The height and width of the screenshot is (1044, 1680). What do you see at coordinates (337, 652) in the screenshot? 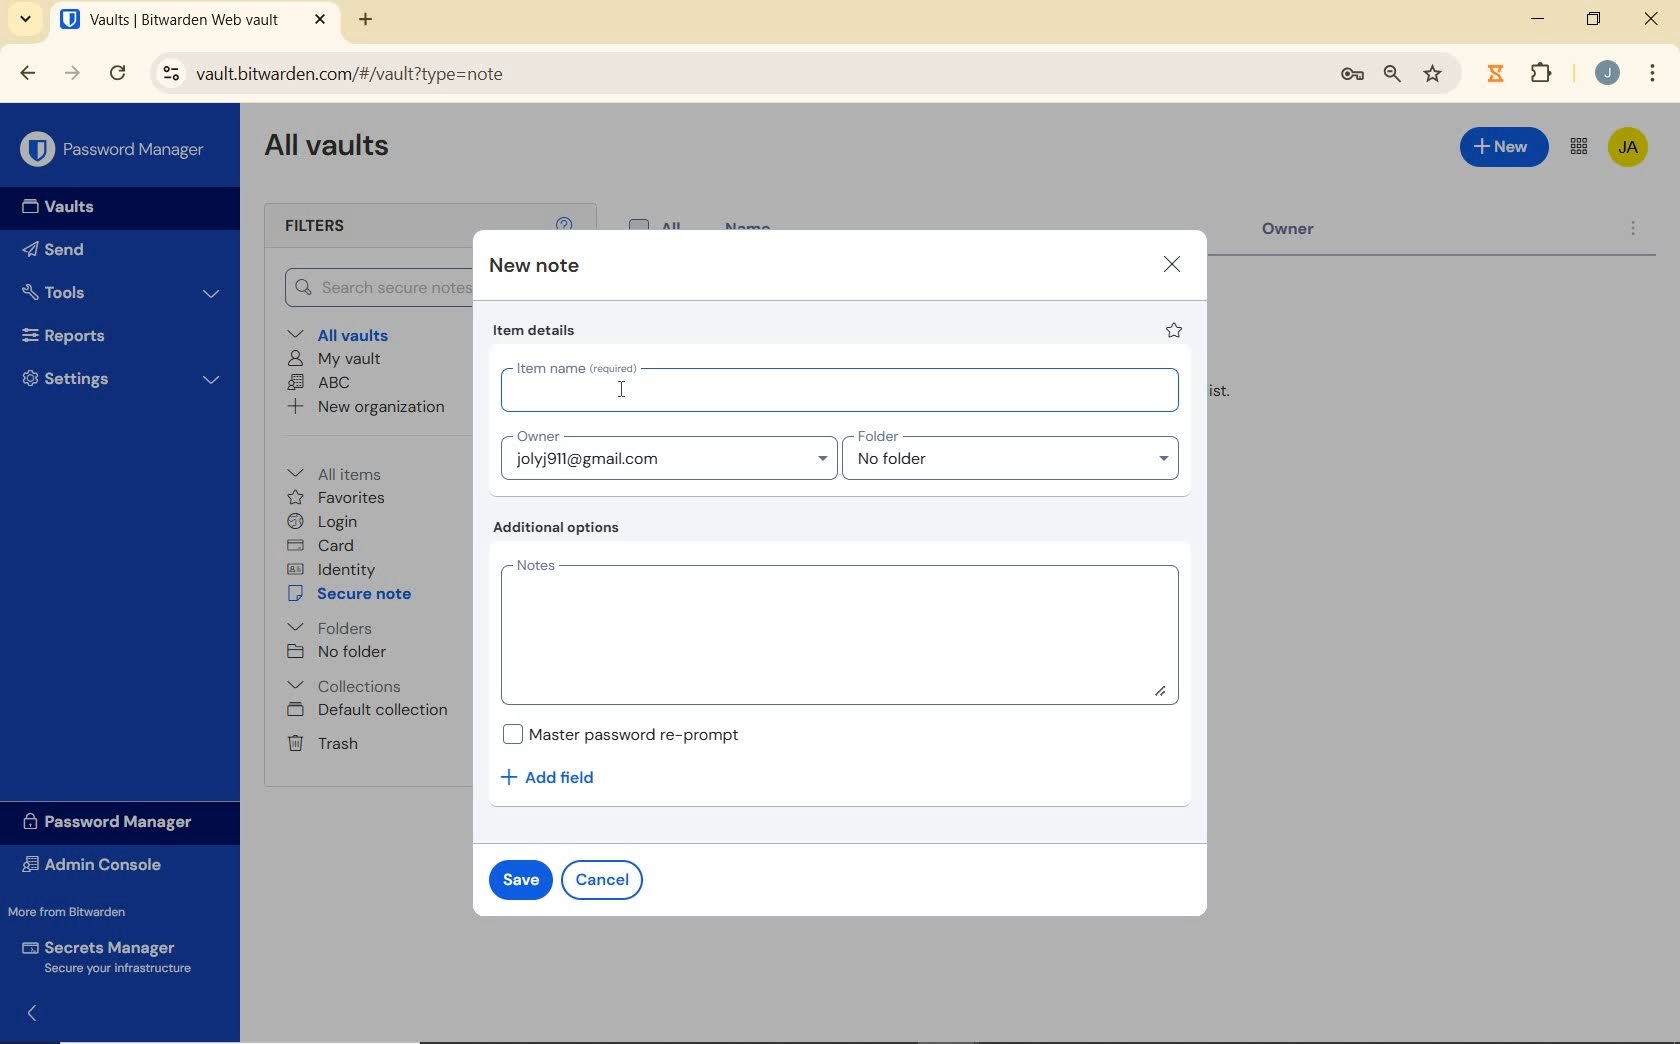
I see `No folder` at bounding box center [337, 652].